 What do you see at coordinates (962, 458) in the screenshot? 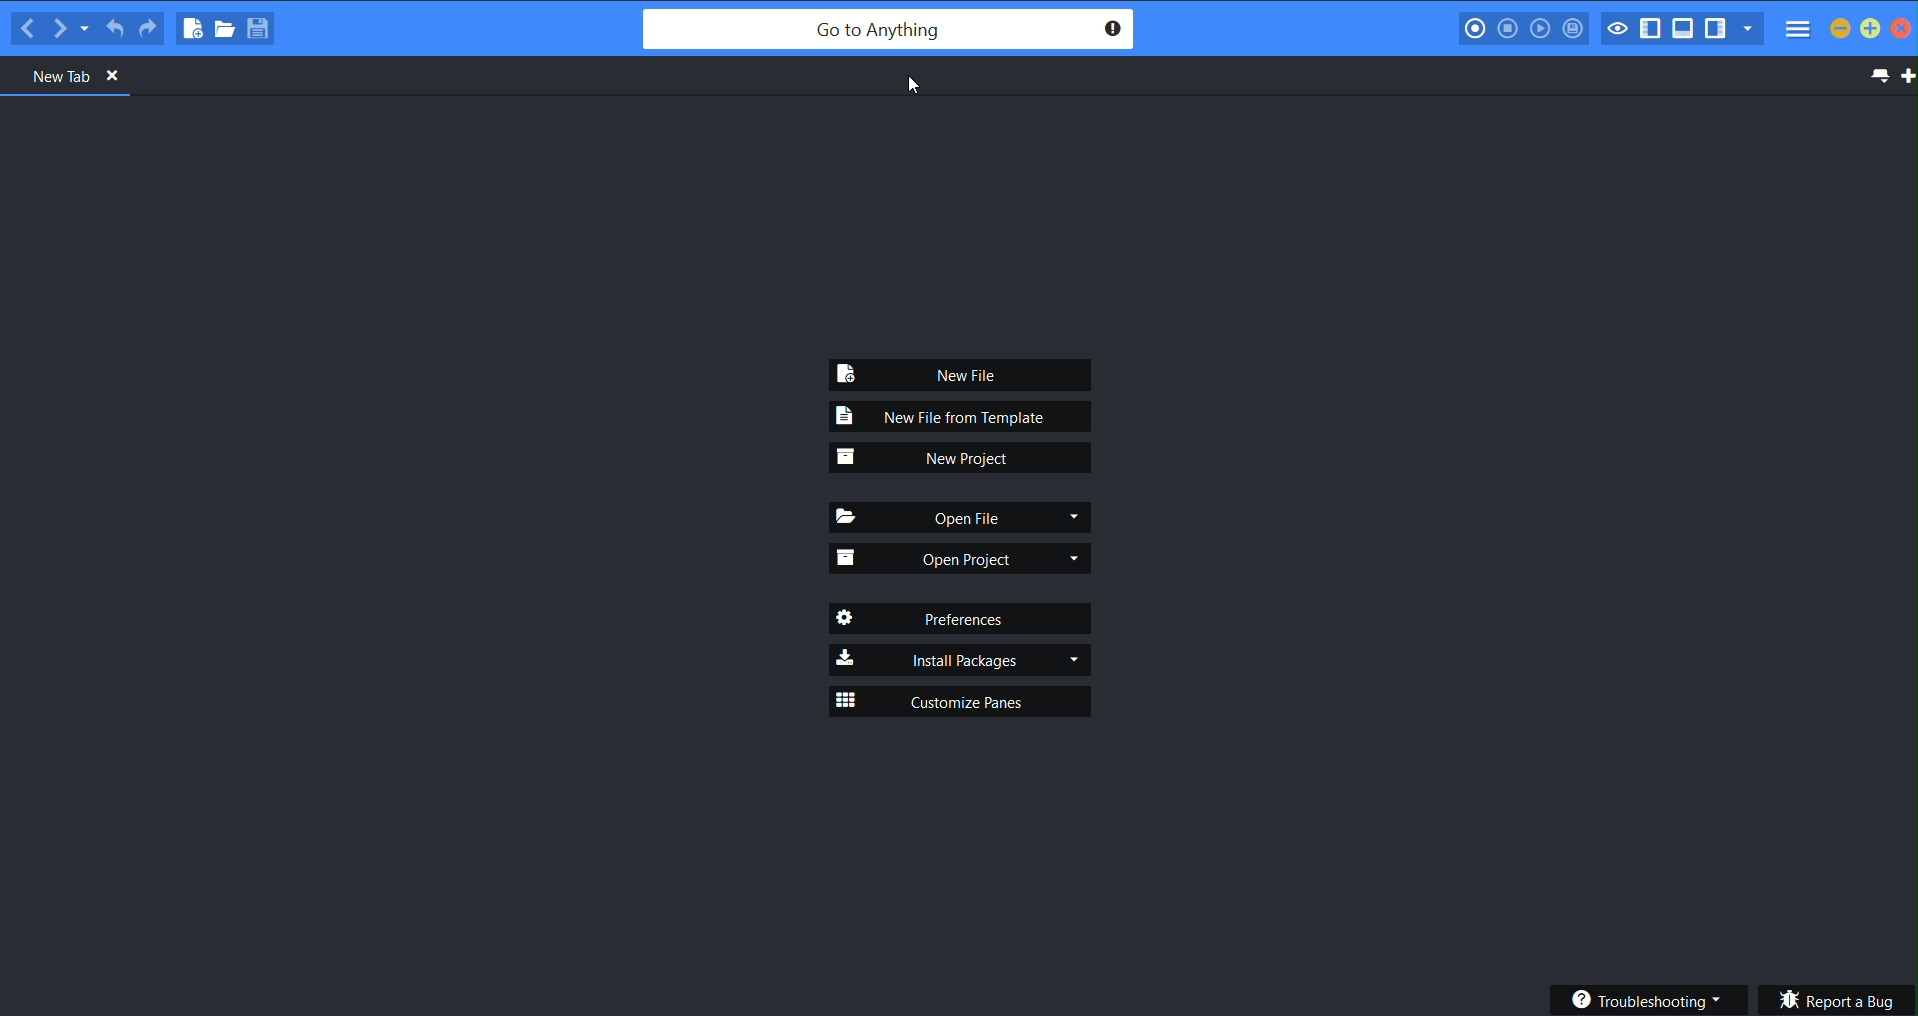
I see `new project` at bounding box center [962, 458].